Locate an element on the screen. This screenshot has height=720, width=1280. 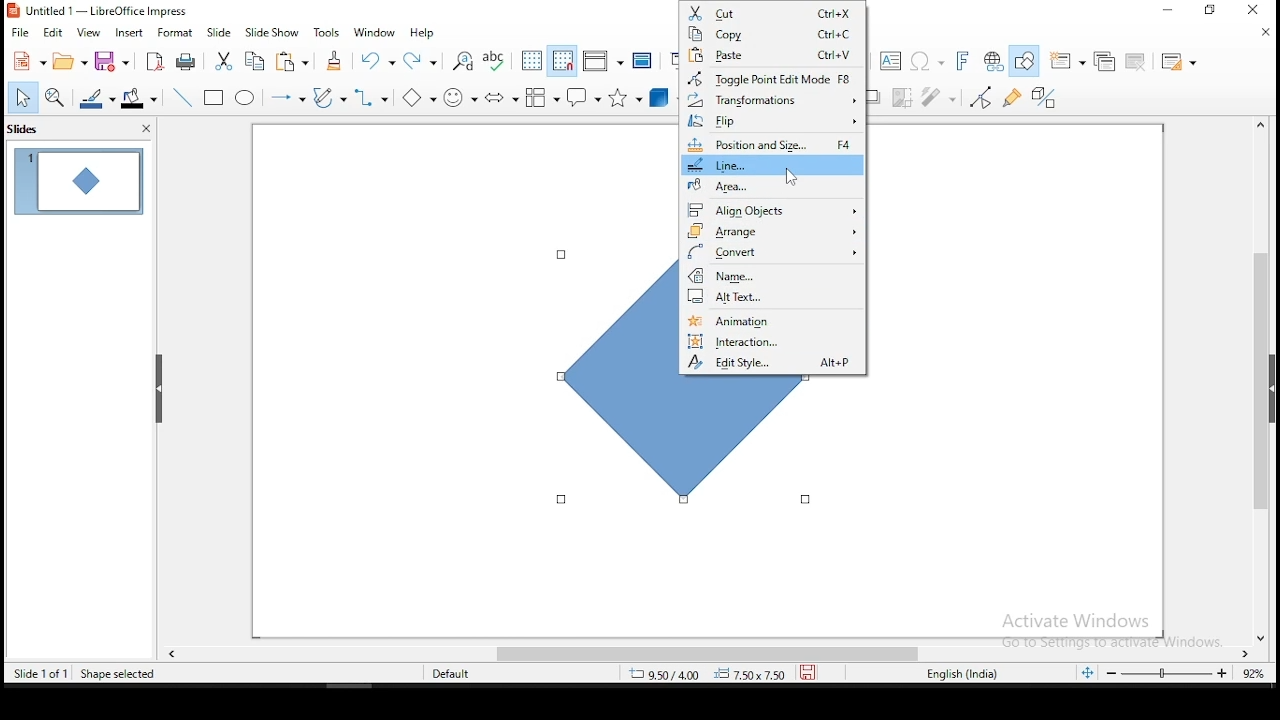
 is located at coordinates (928, 62).